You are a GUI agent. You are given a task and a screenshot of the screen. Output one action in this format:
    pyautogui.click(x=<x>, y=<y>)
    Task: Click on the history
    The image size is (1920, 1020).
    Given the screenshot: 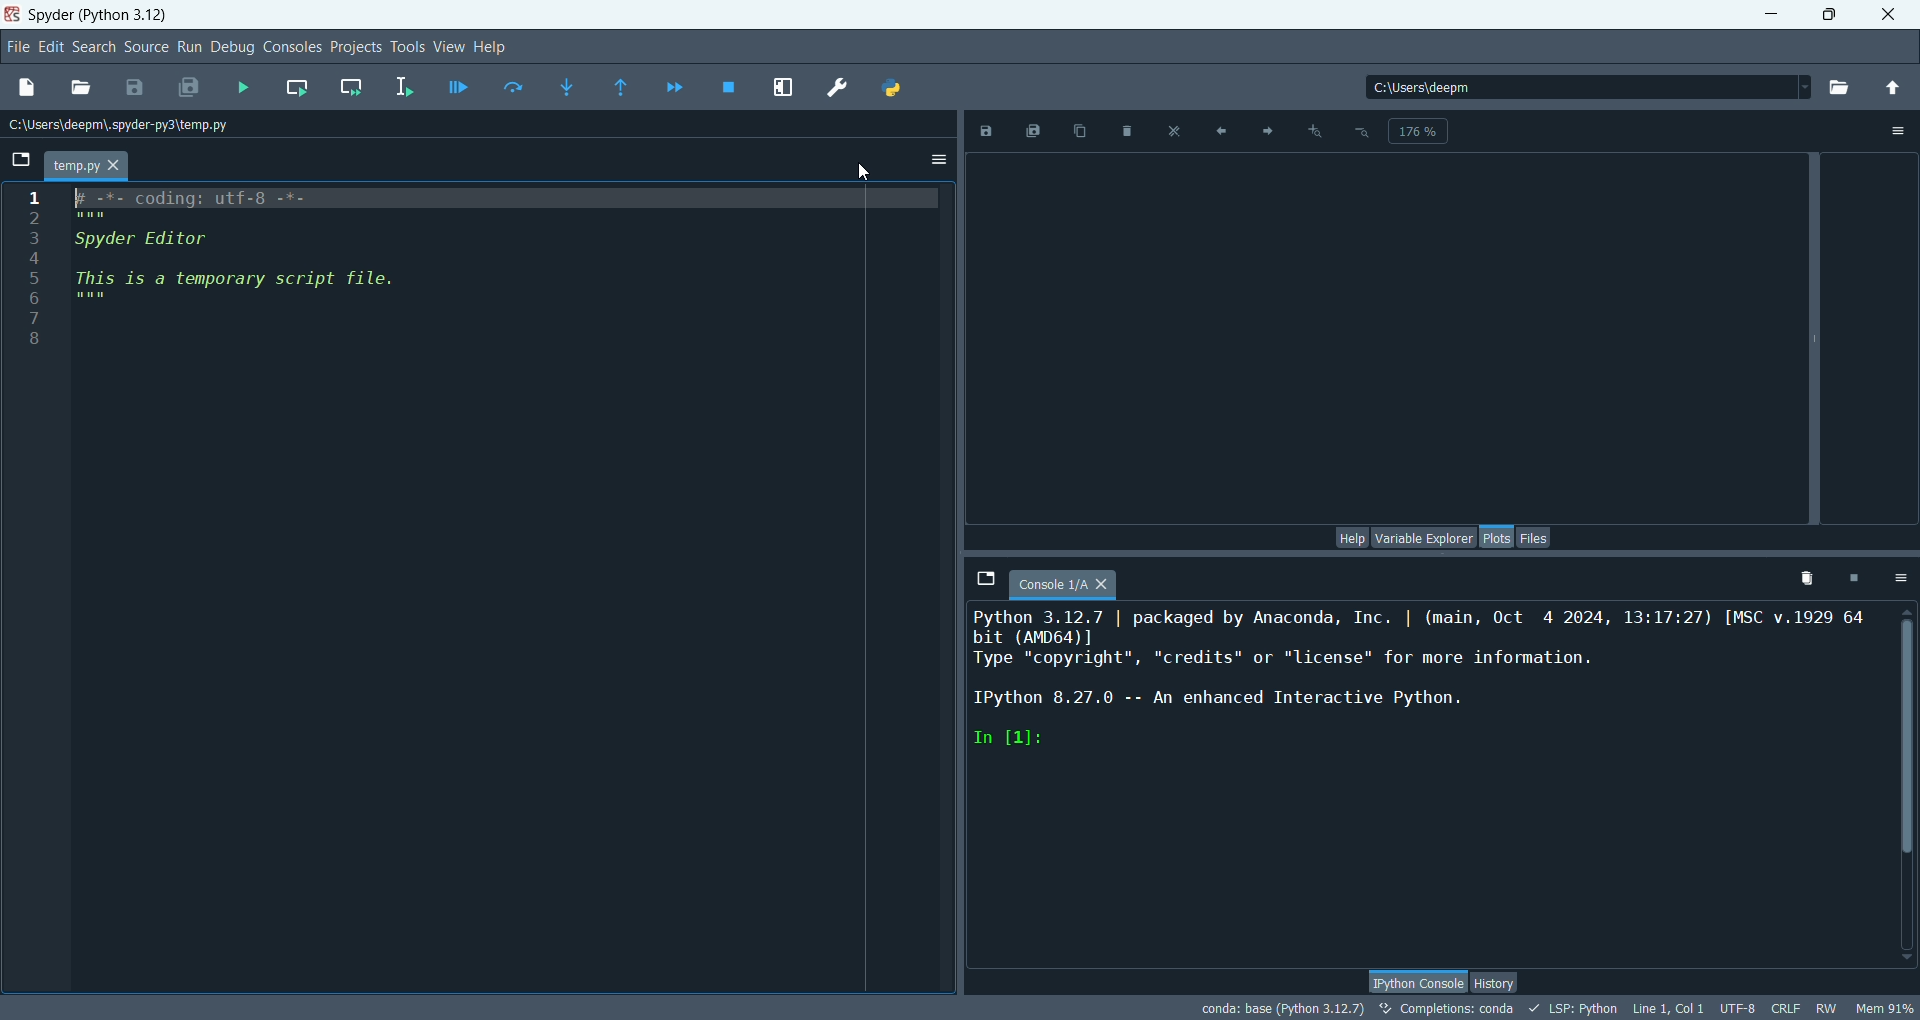 What is the action you would take?
    pyautogui.click(x=1498, y=984)
    